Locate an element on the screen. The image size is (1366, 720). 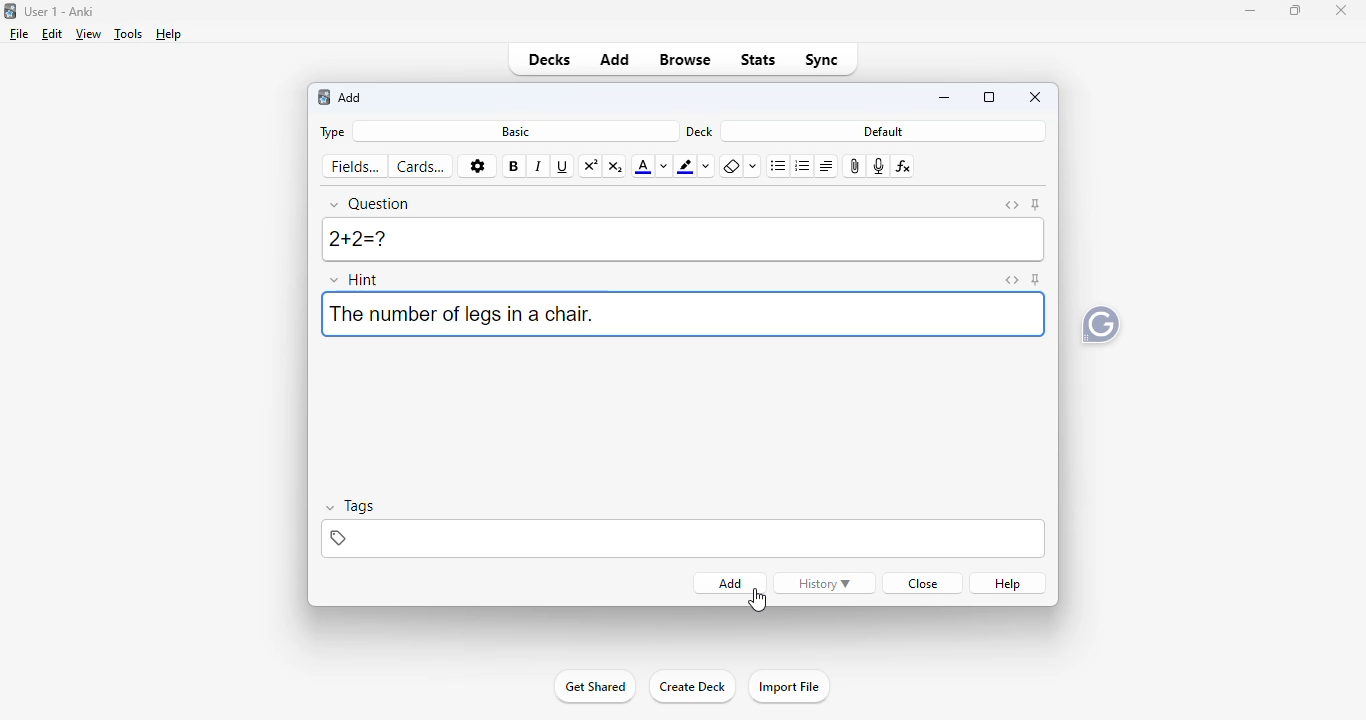
toggle sticky is located at coordinates (1036, 279).